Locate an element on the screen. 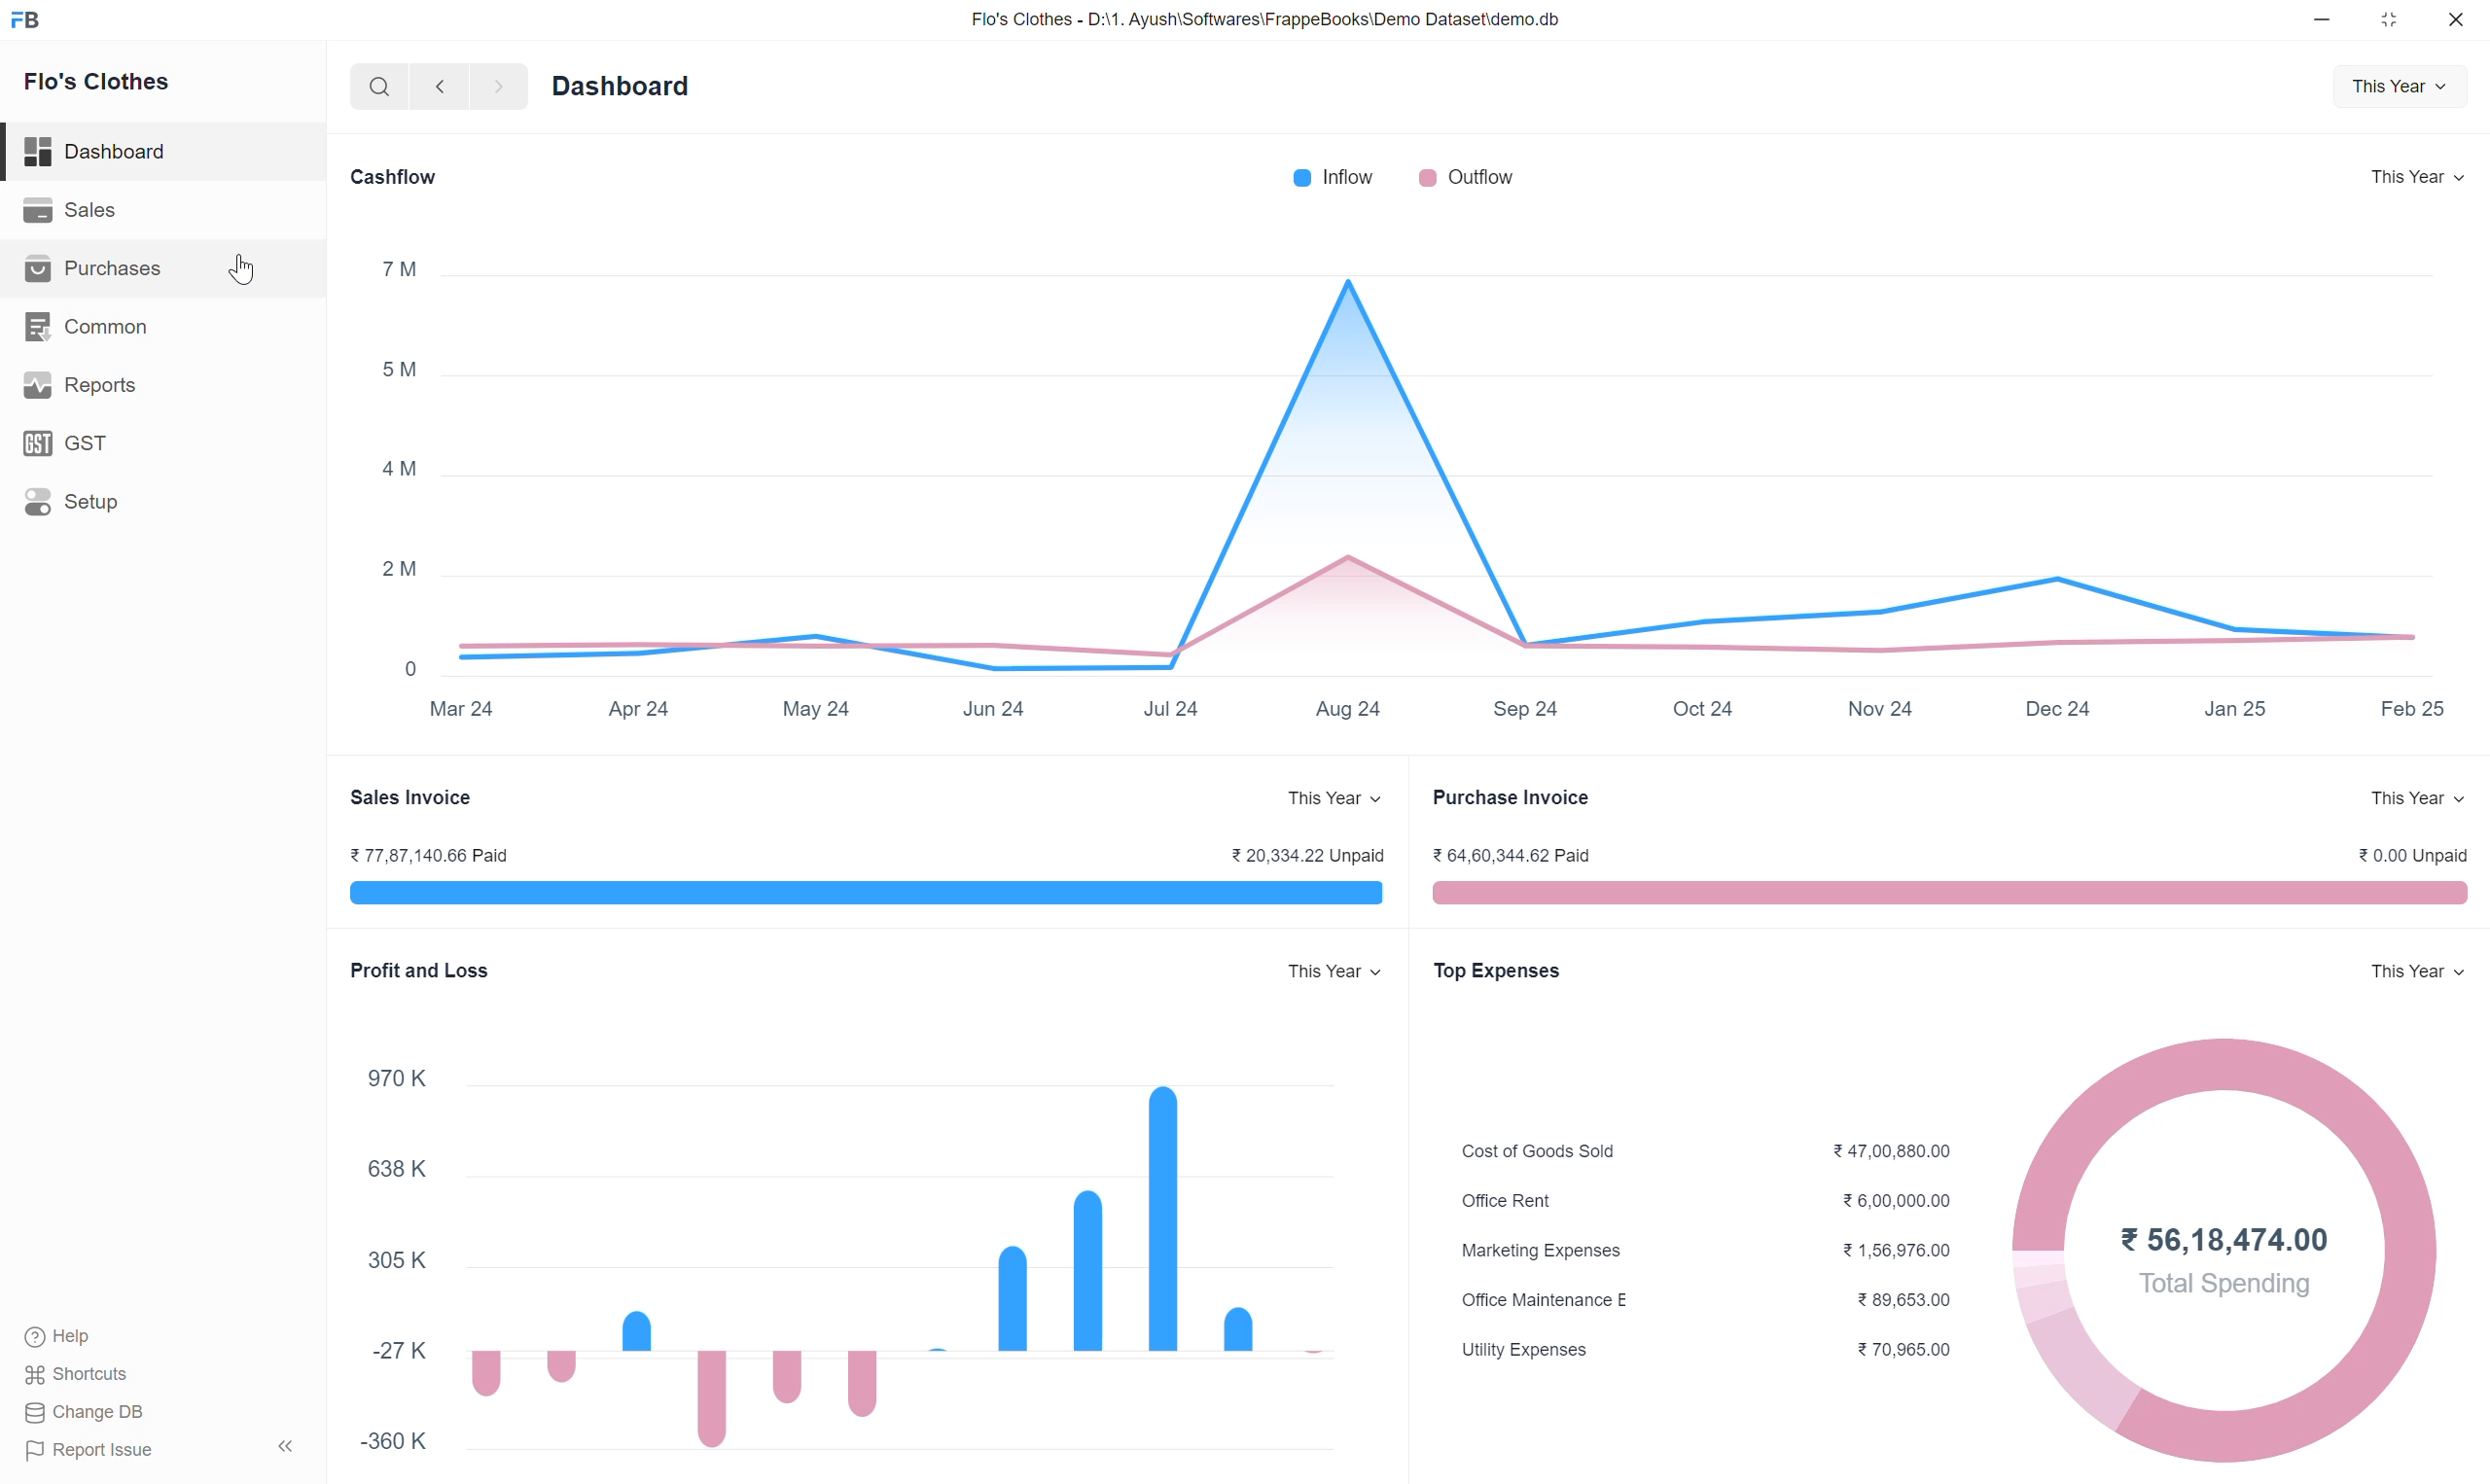 The width and height of the screenshot is (2490, 1484). Setup is located at coordinates (163, 501).